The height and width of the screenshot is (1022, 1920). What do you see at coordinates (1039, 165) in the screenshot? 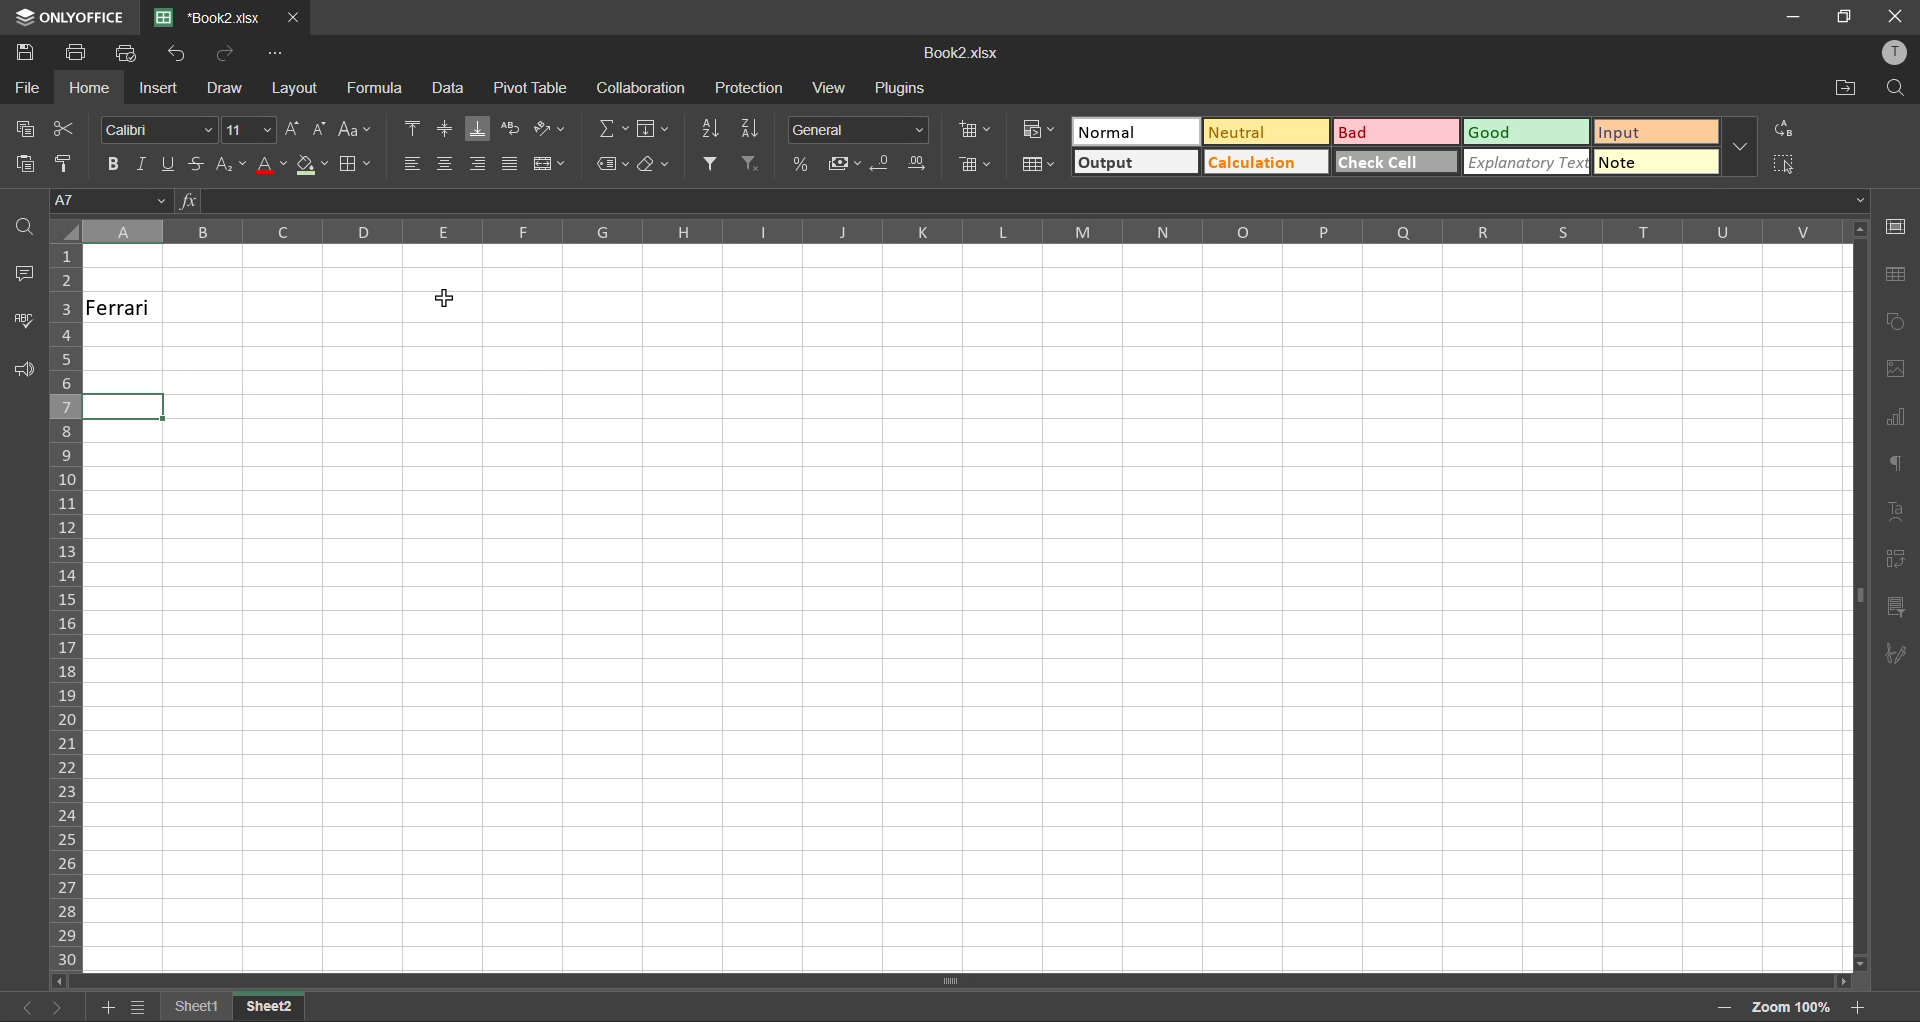
I see `format as table` at bounding box center [1039, 165].